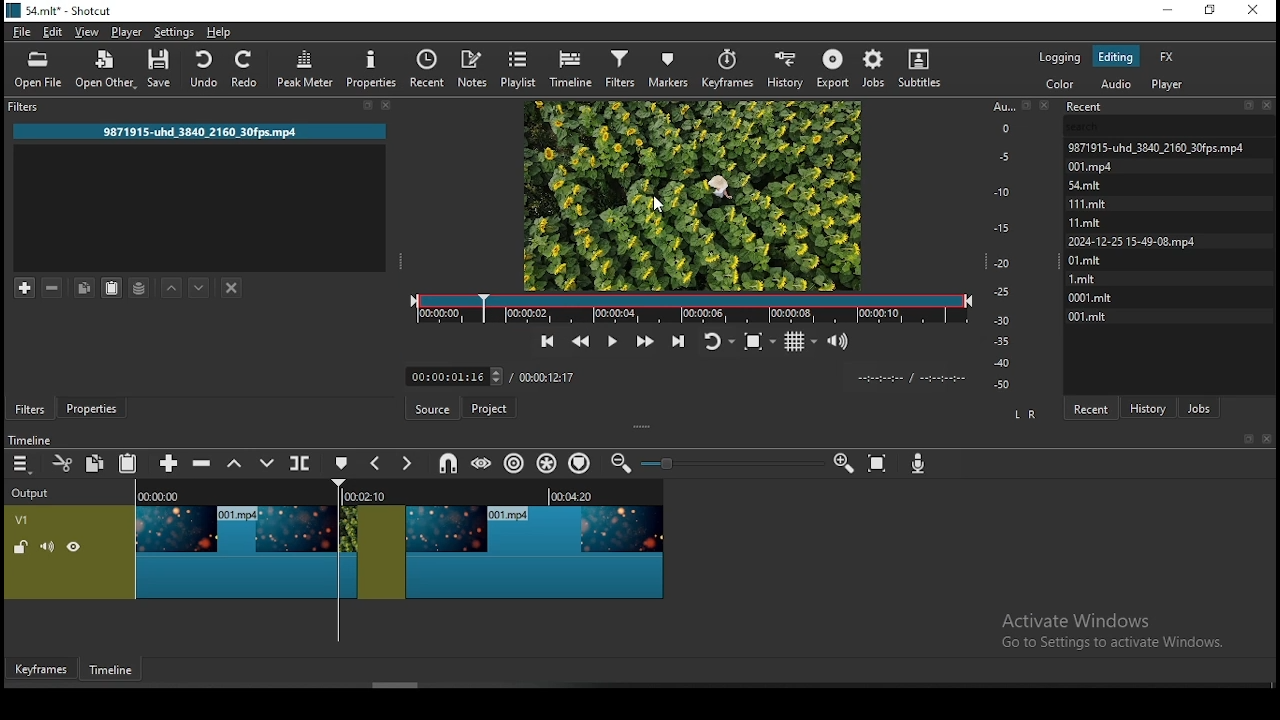 Image resolution: width=1280 pixels, height=720 pixels. Describe the element at coordinates (579, 342) in the screenshot. I see `play quickly backwards` at that location.